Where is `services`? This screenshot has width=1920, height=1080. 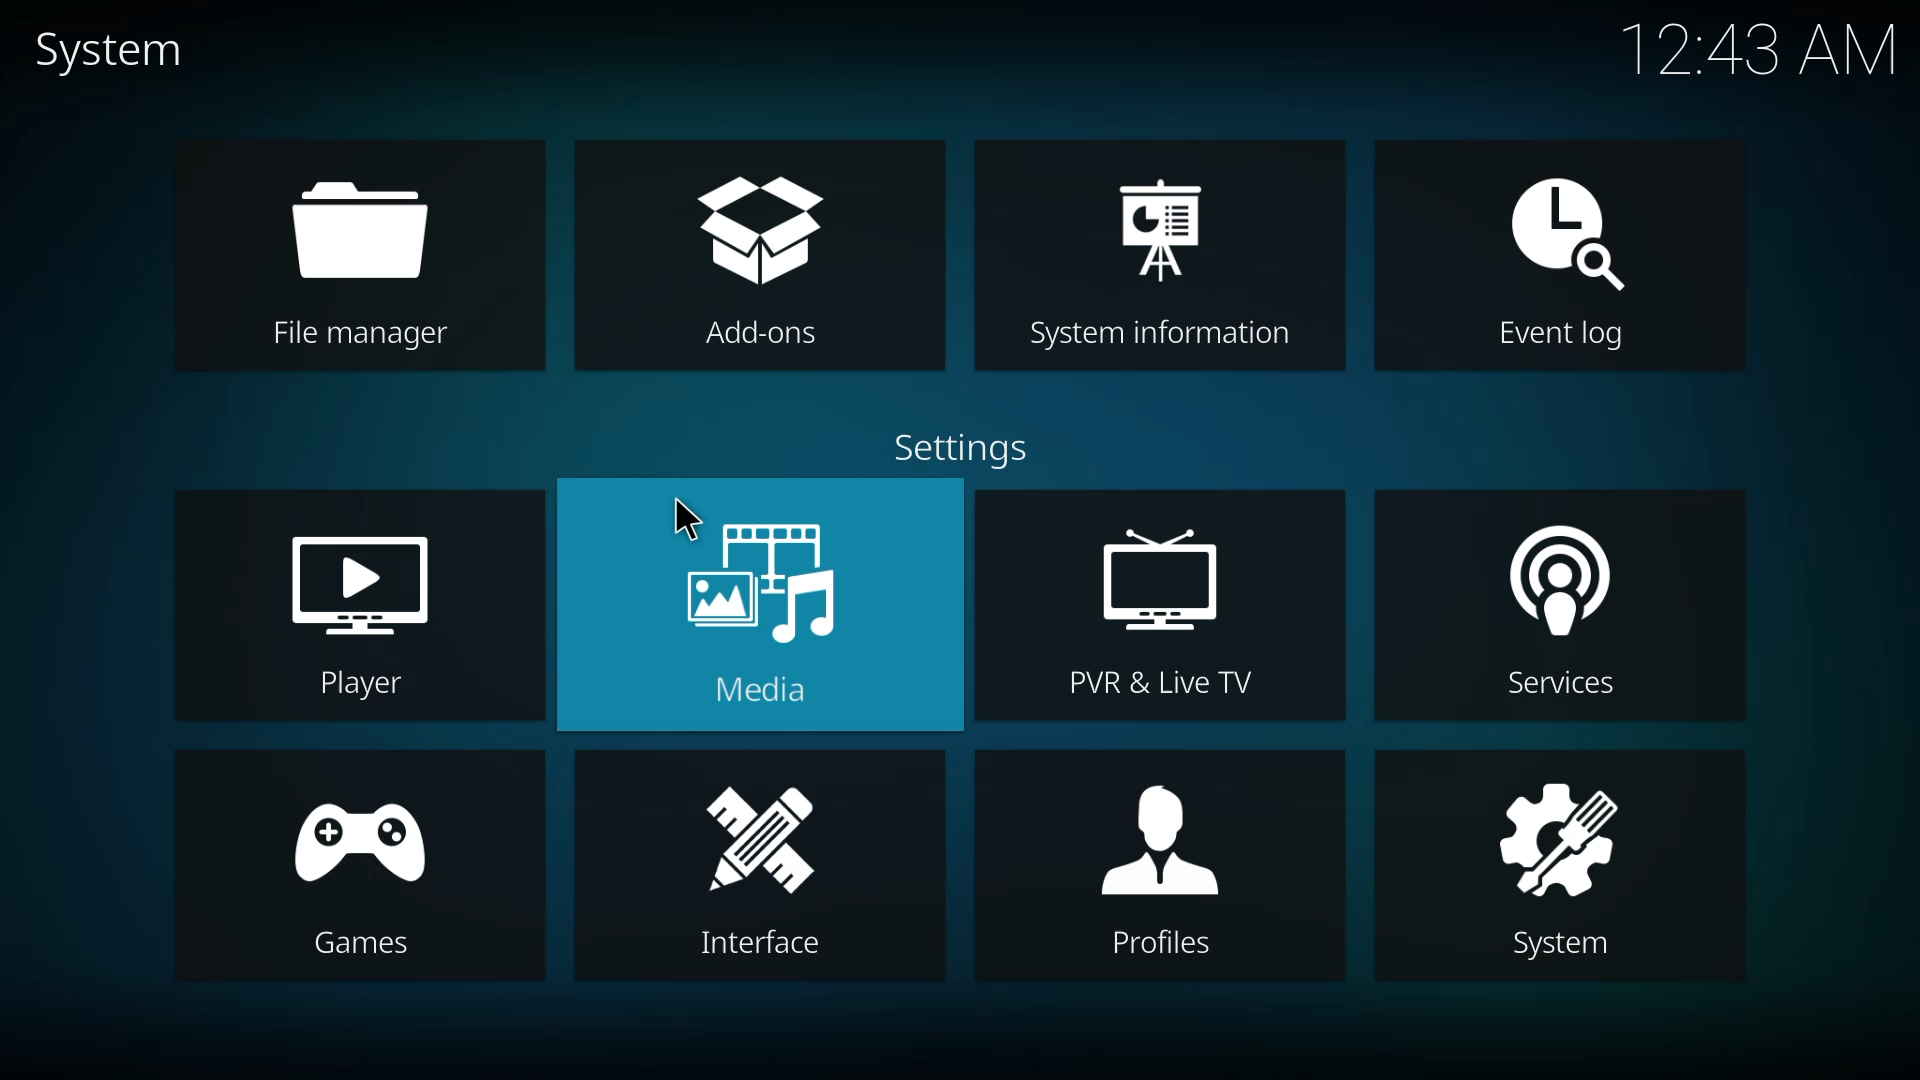
services is located at coordinates (1555, 612).